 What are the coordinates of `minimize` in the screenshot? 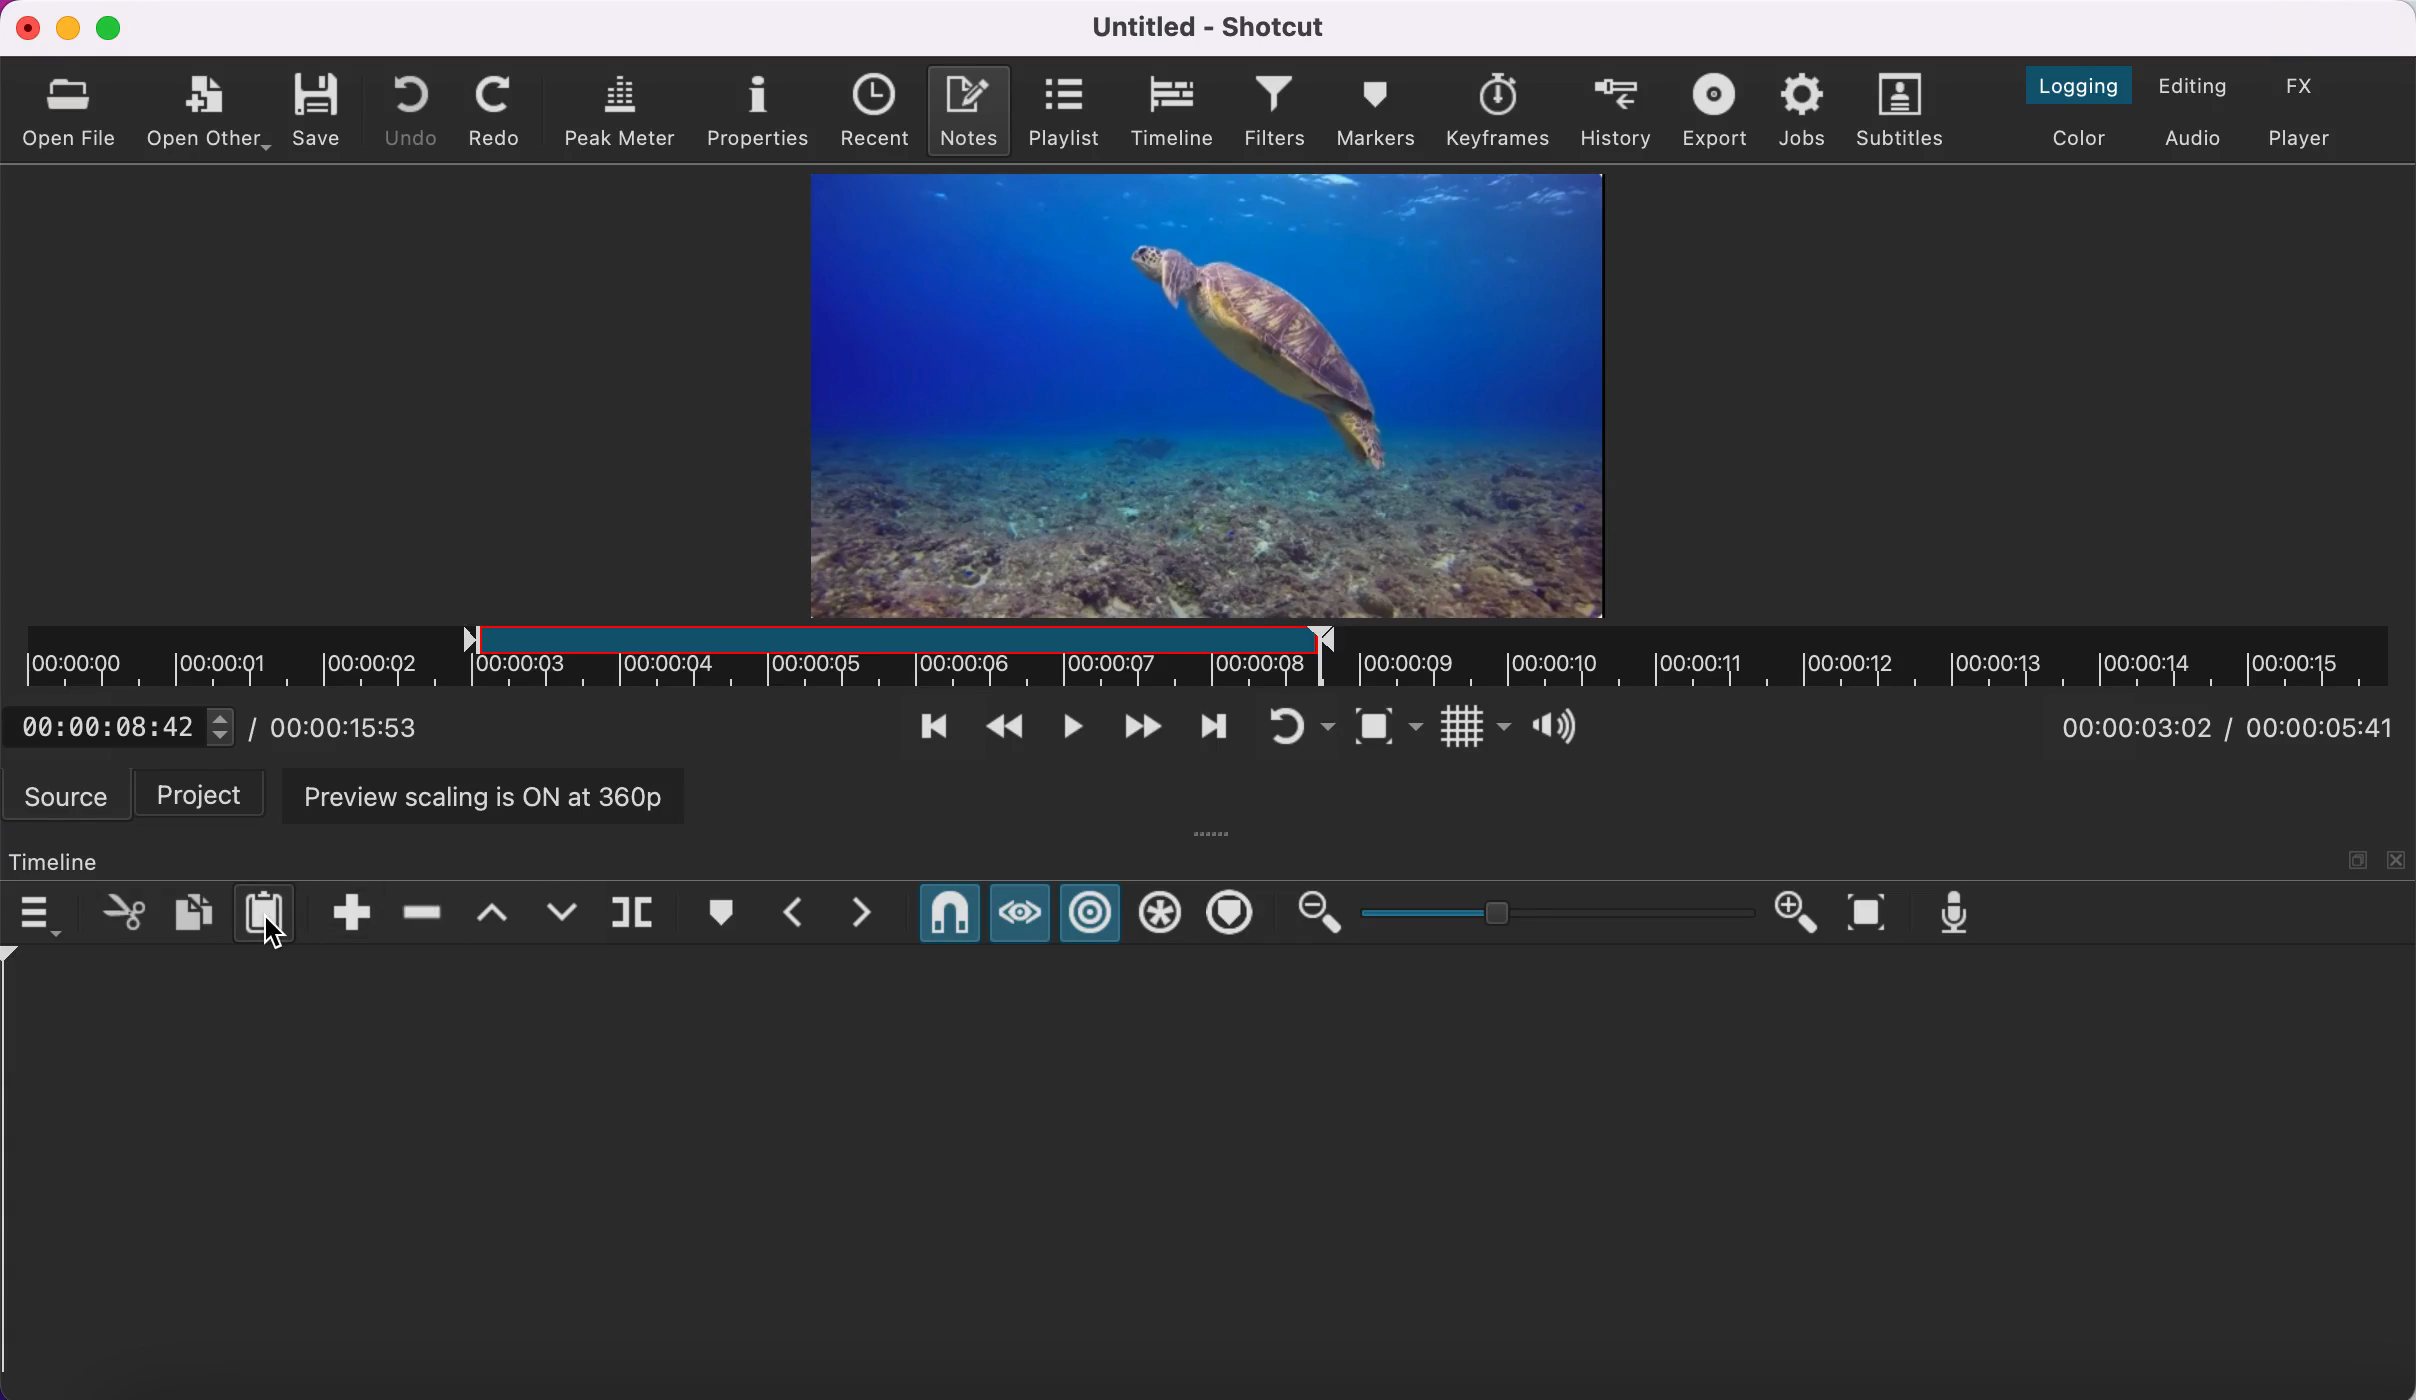 It's located at (69, 29).